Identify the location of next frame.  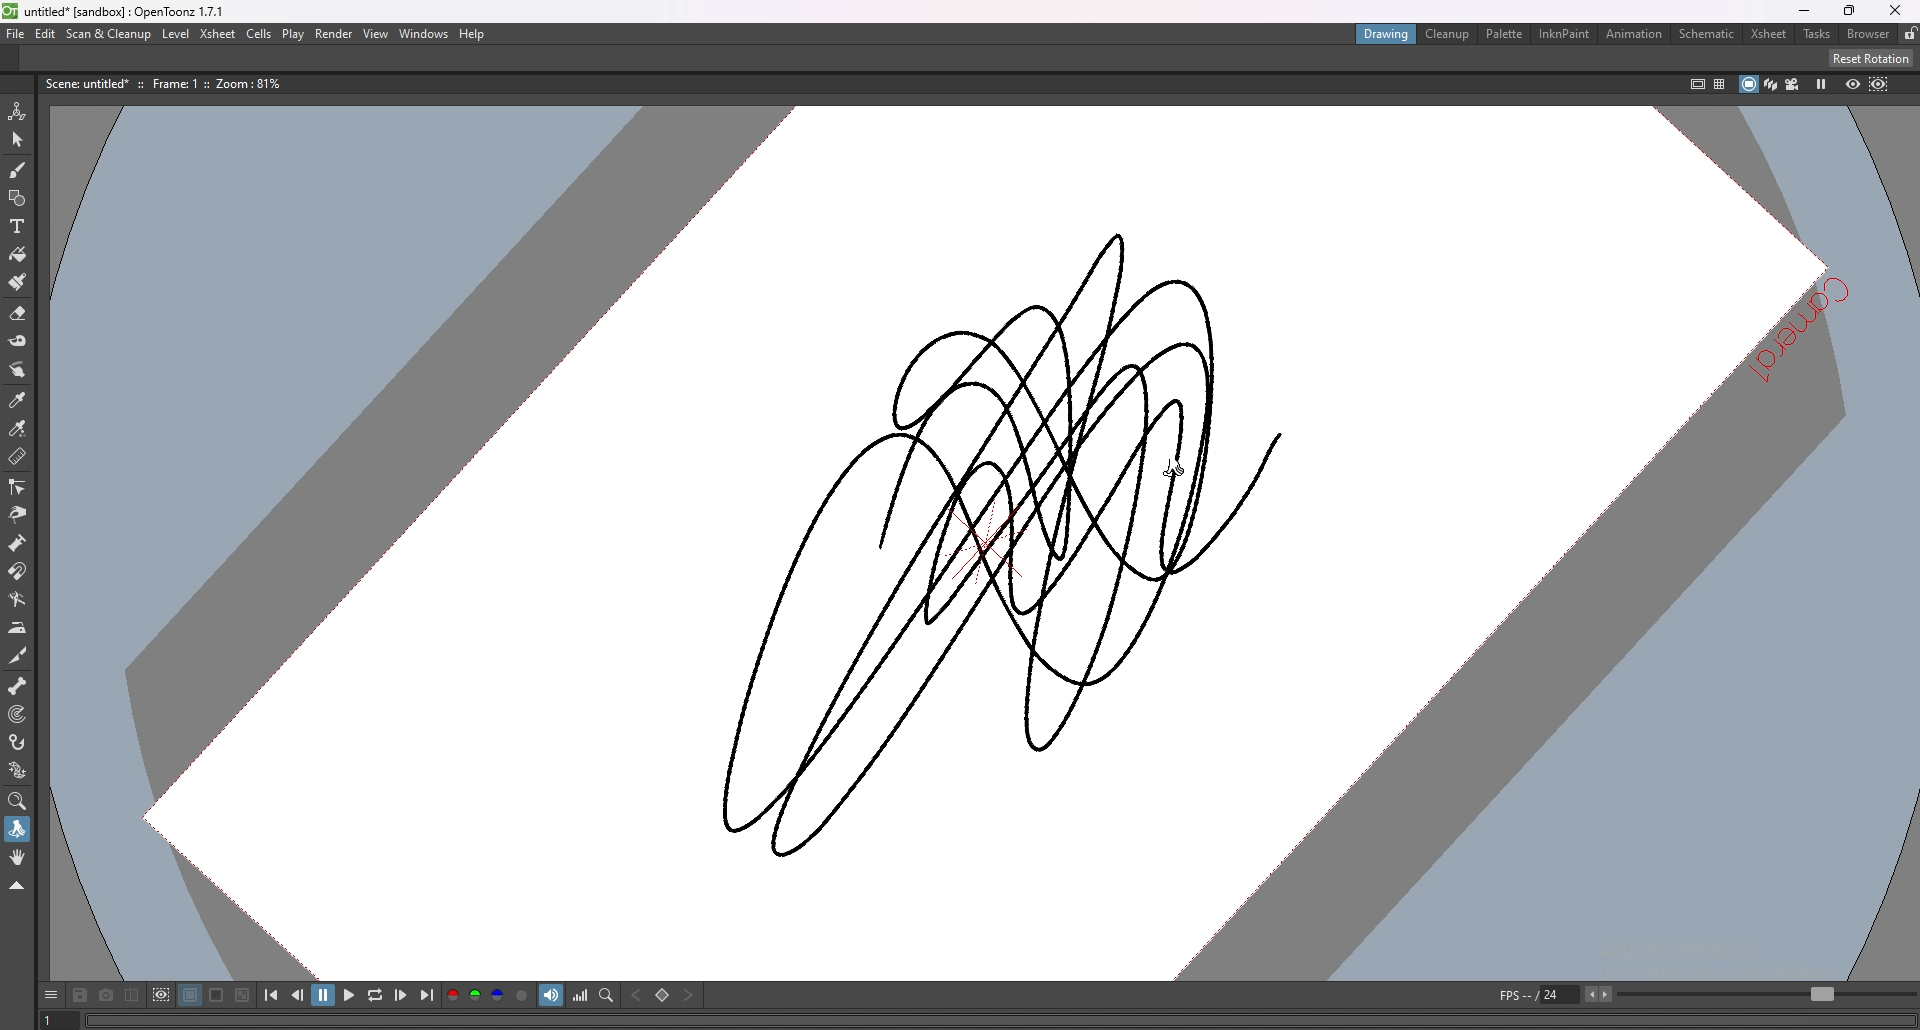
(400, 996).